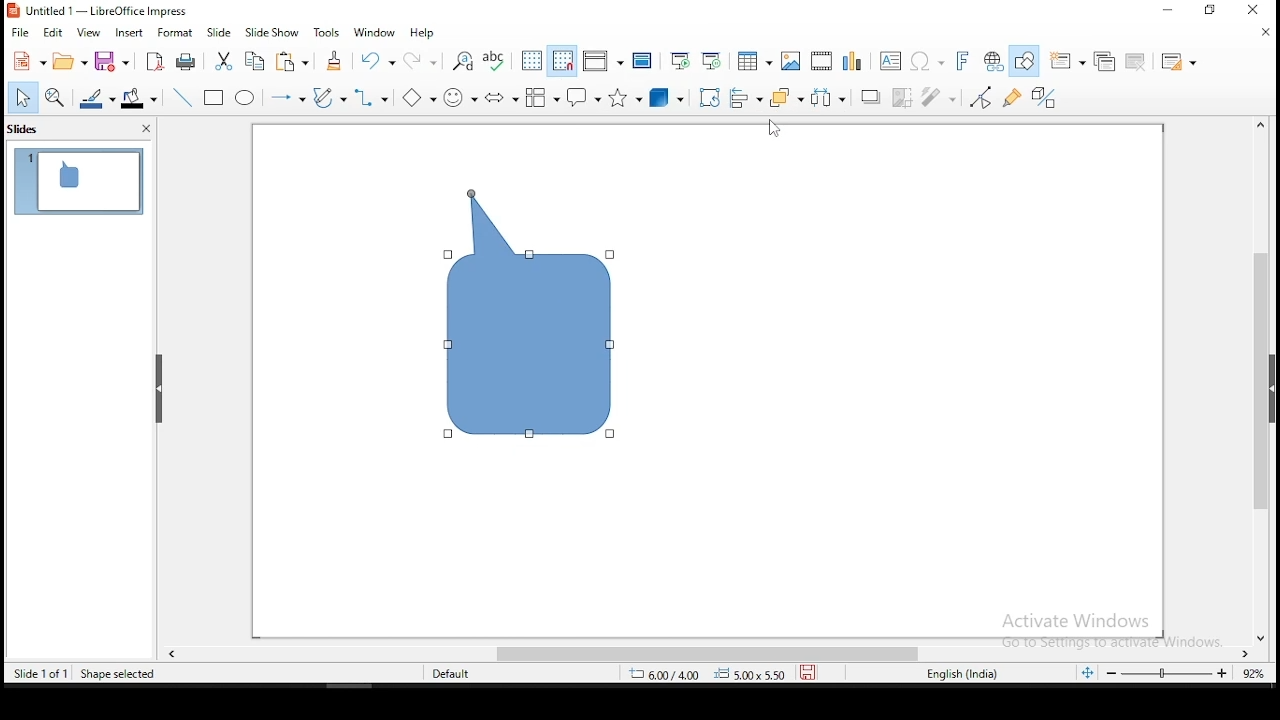 The height and width of the screenshot is (720, 1280). I want to click on arrange, so click(784, 96).